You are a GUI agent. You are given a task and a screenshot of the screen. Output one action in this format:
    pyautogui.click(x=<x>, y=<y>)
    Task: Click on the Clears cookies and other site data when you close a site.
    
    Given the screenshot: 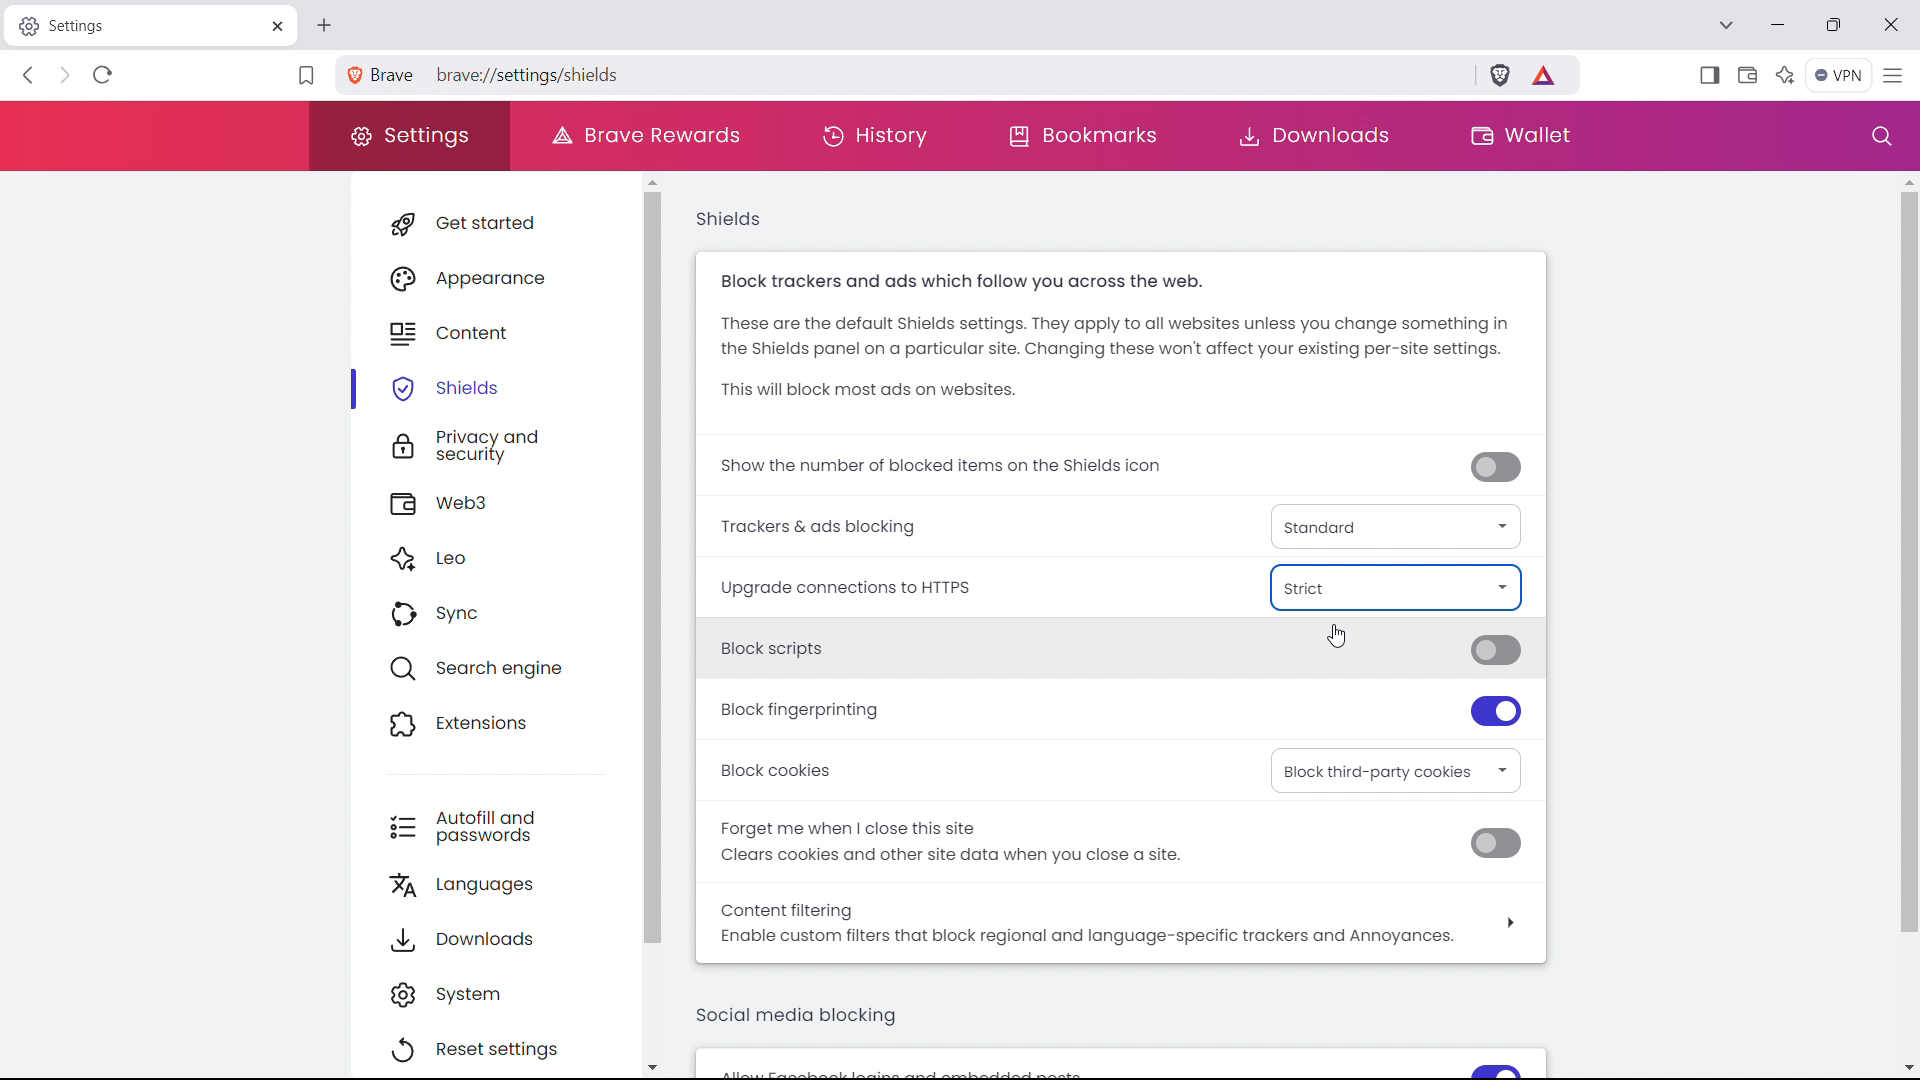 What is the action you would take?
    pyautogui.click(x=962, y=856)
    